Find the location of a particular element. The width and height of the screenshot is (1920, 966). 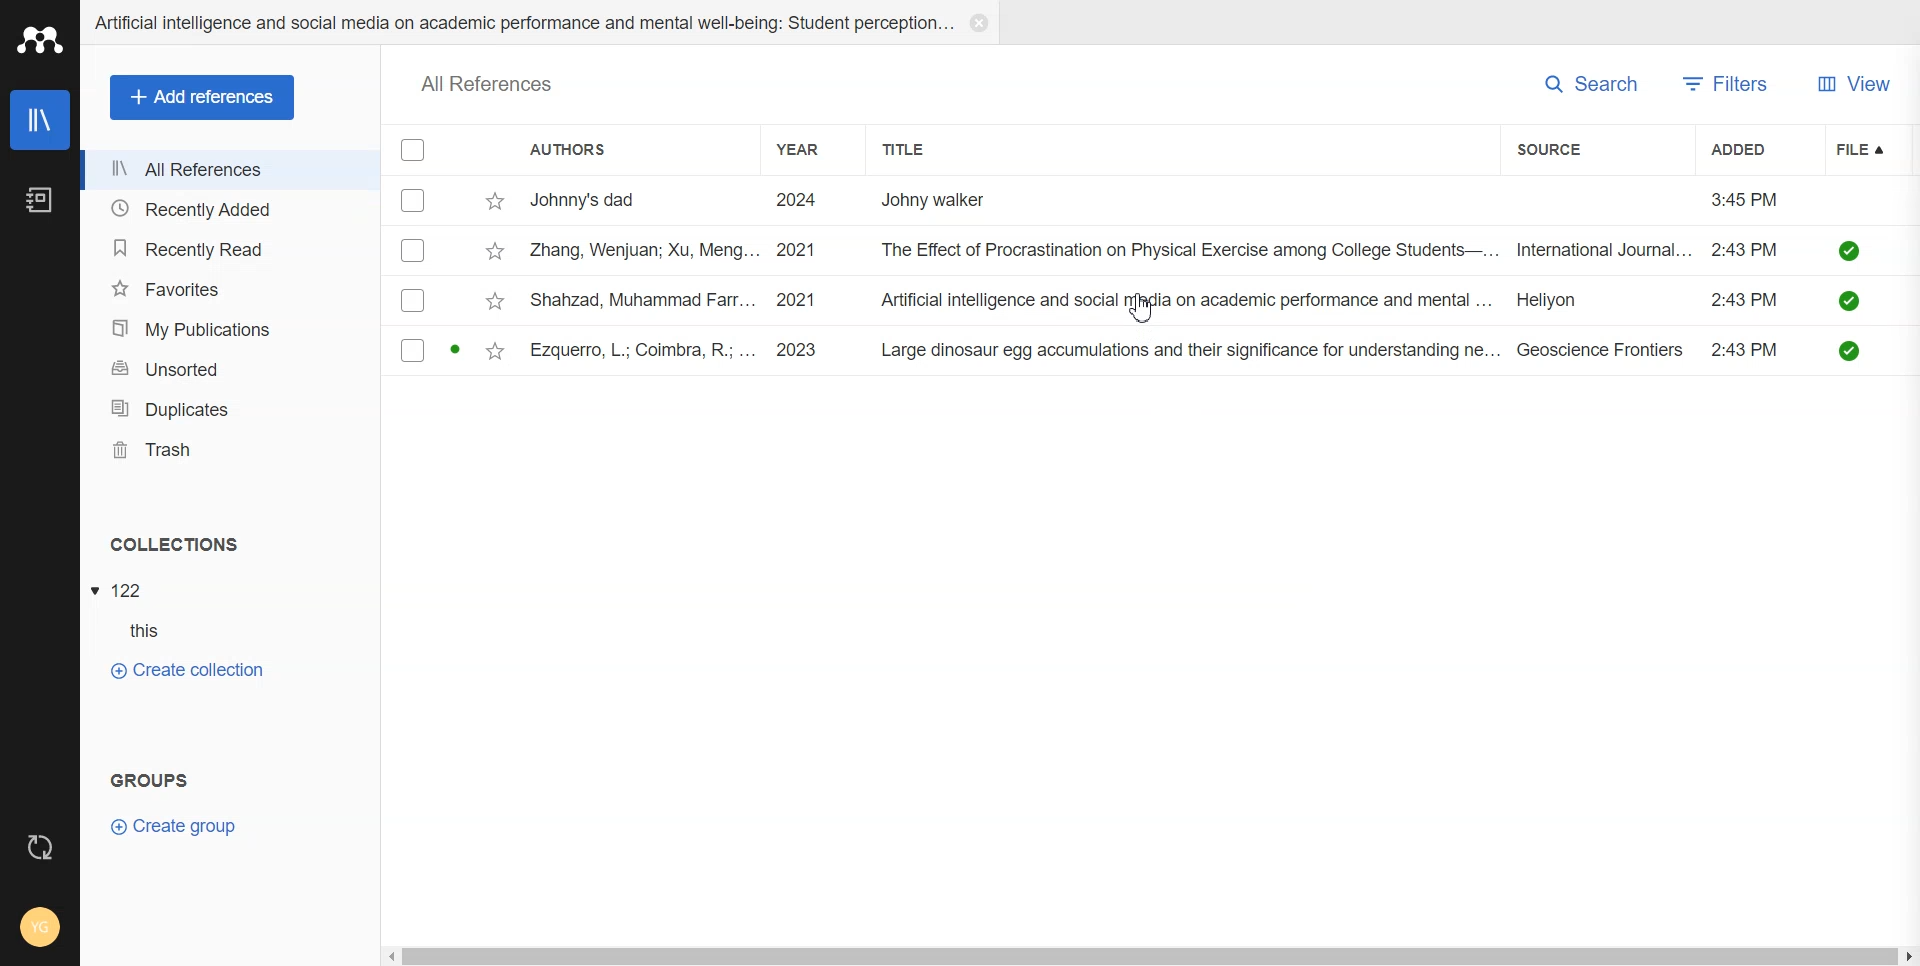

Unsorted is located at coordinates (230, 368).